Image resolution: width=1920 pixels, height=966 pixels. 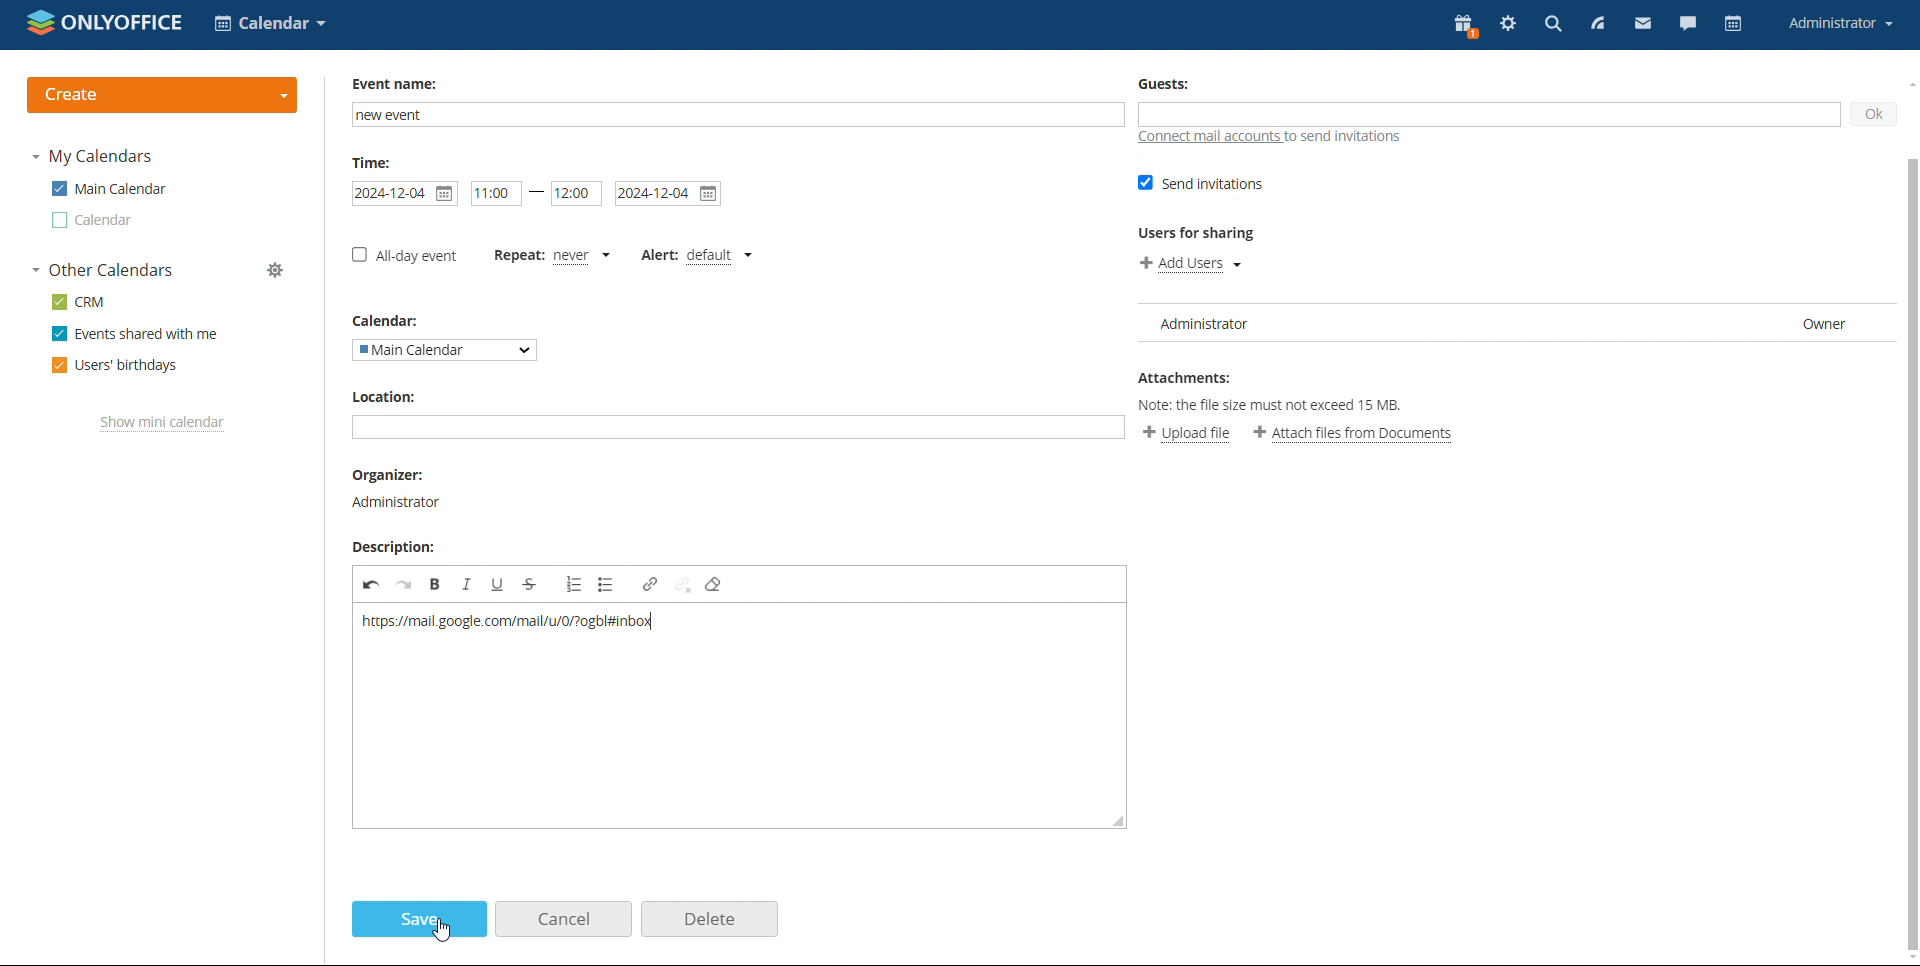 I want to click on organizer, so click(x=398, y=491).